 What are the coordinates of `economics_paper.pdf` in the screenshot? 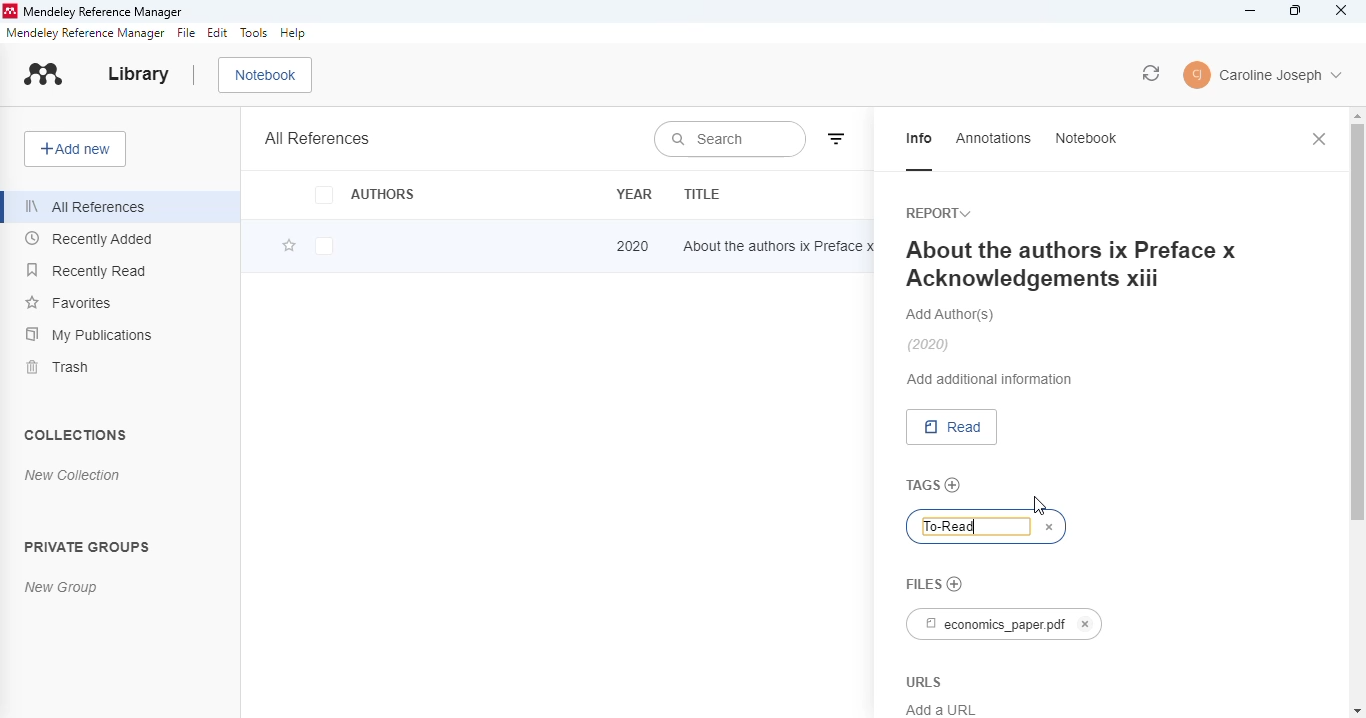 It's located at (1005, 625).